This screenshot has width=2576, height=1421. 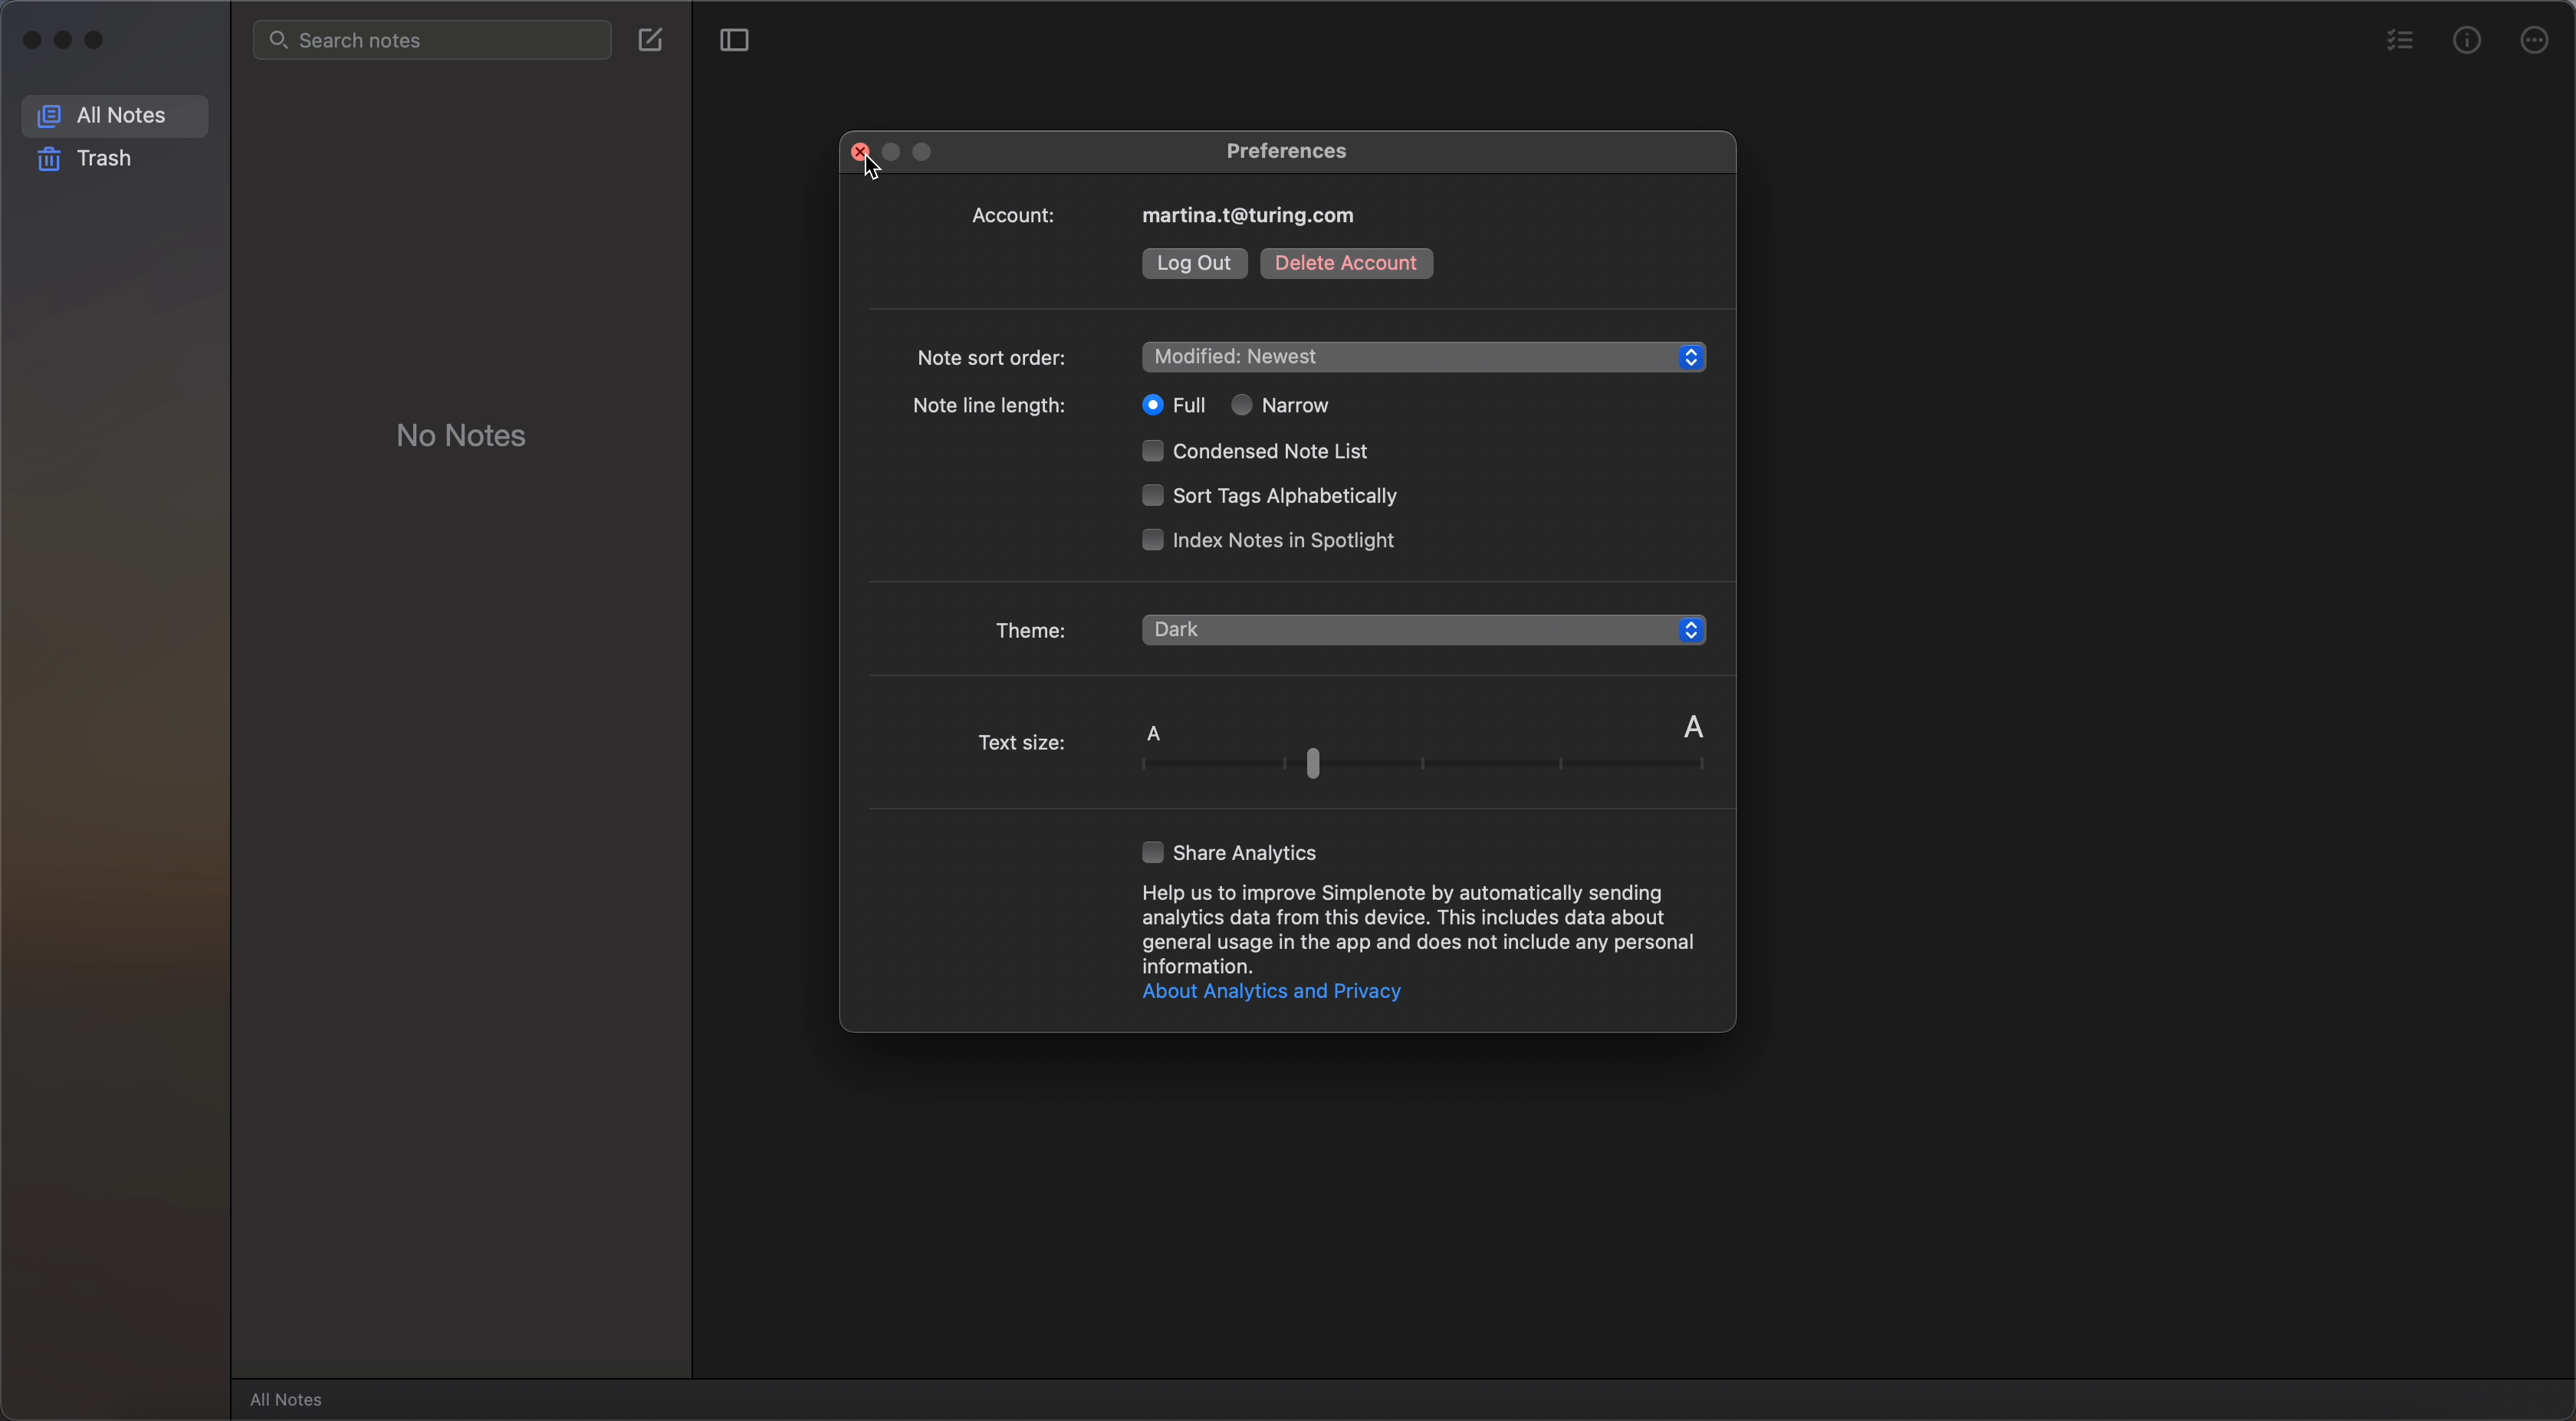 What do you see at coordinates (90, 159) in the screenshot?
I see `trash` at bounding box center [90, 159].